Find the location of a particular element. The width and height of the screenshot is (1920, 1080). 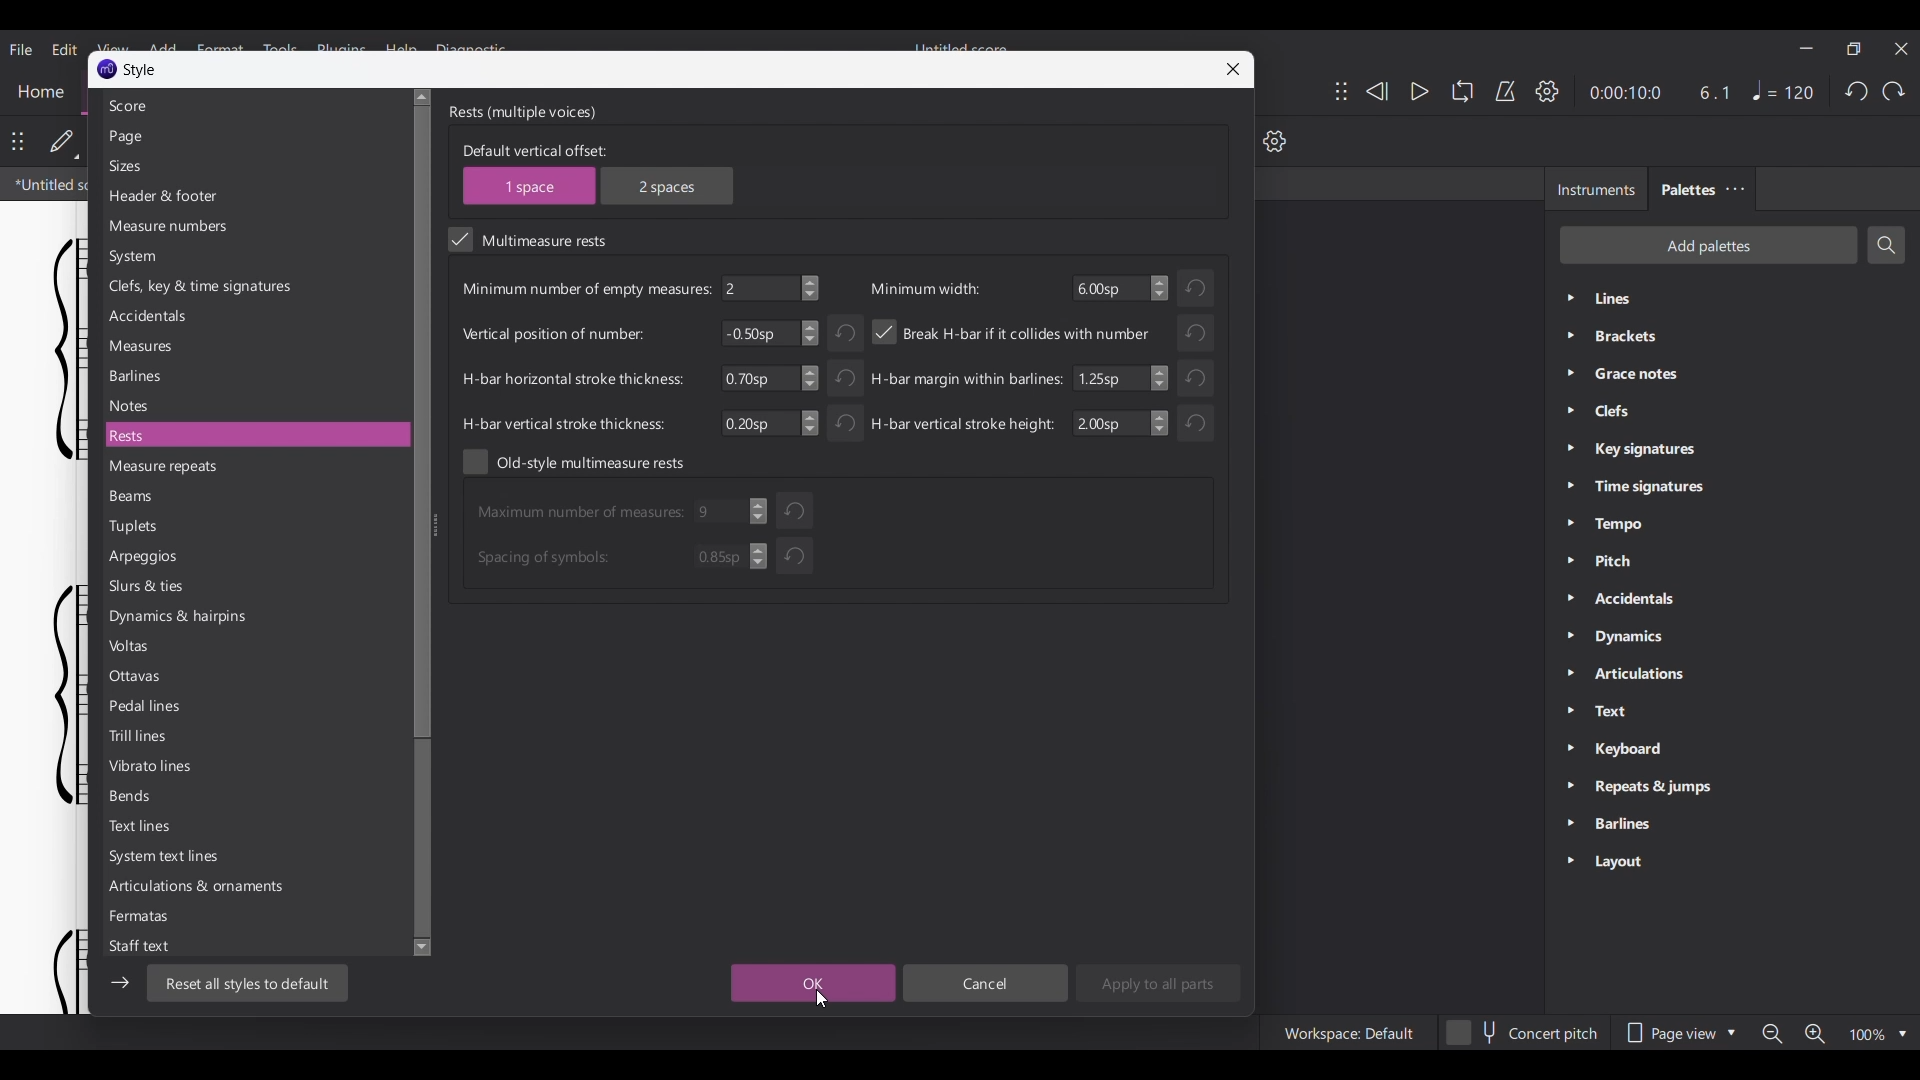

System text lines is located at coordinates (253, 857).